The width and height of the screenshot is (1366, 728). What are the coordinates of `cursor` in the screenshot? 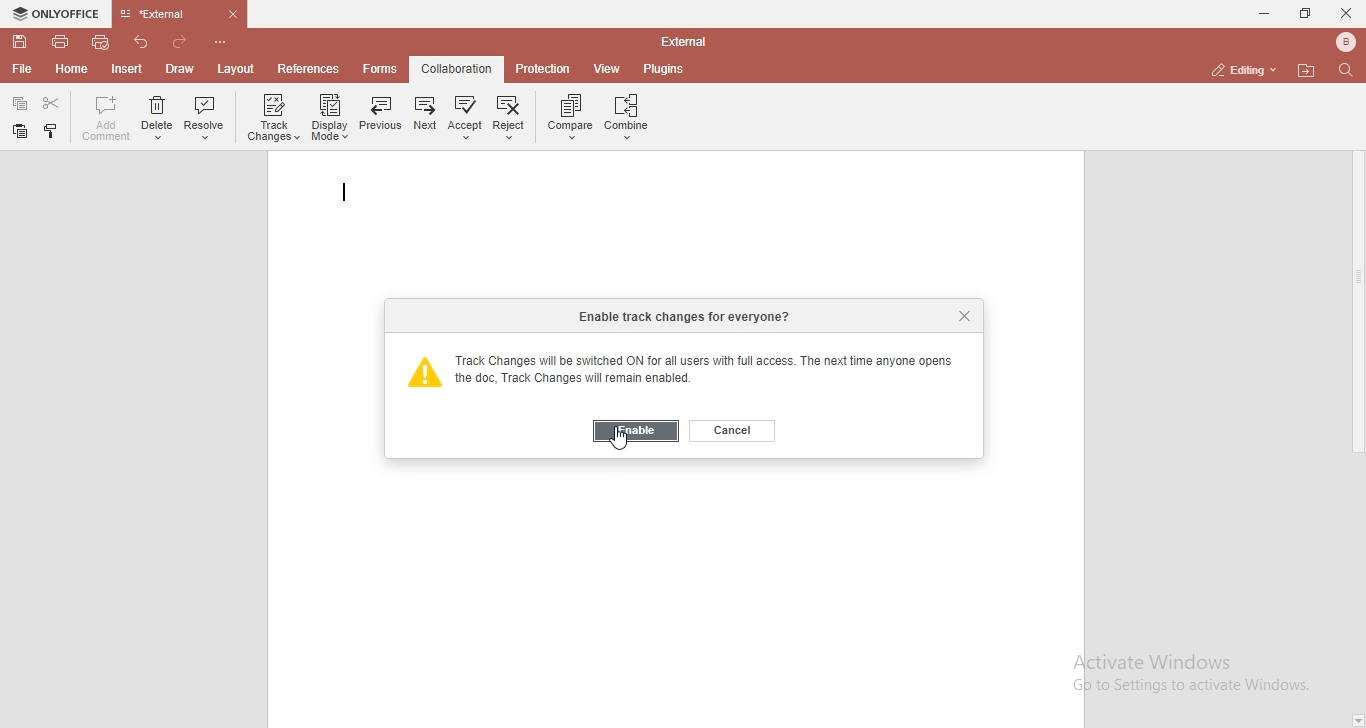 It's located at (615, 437).